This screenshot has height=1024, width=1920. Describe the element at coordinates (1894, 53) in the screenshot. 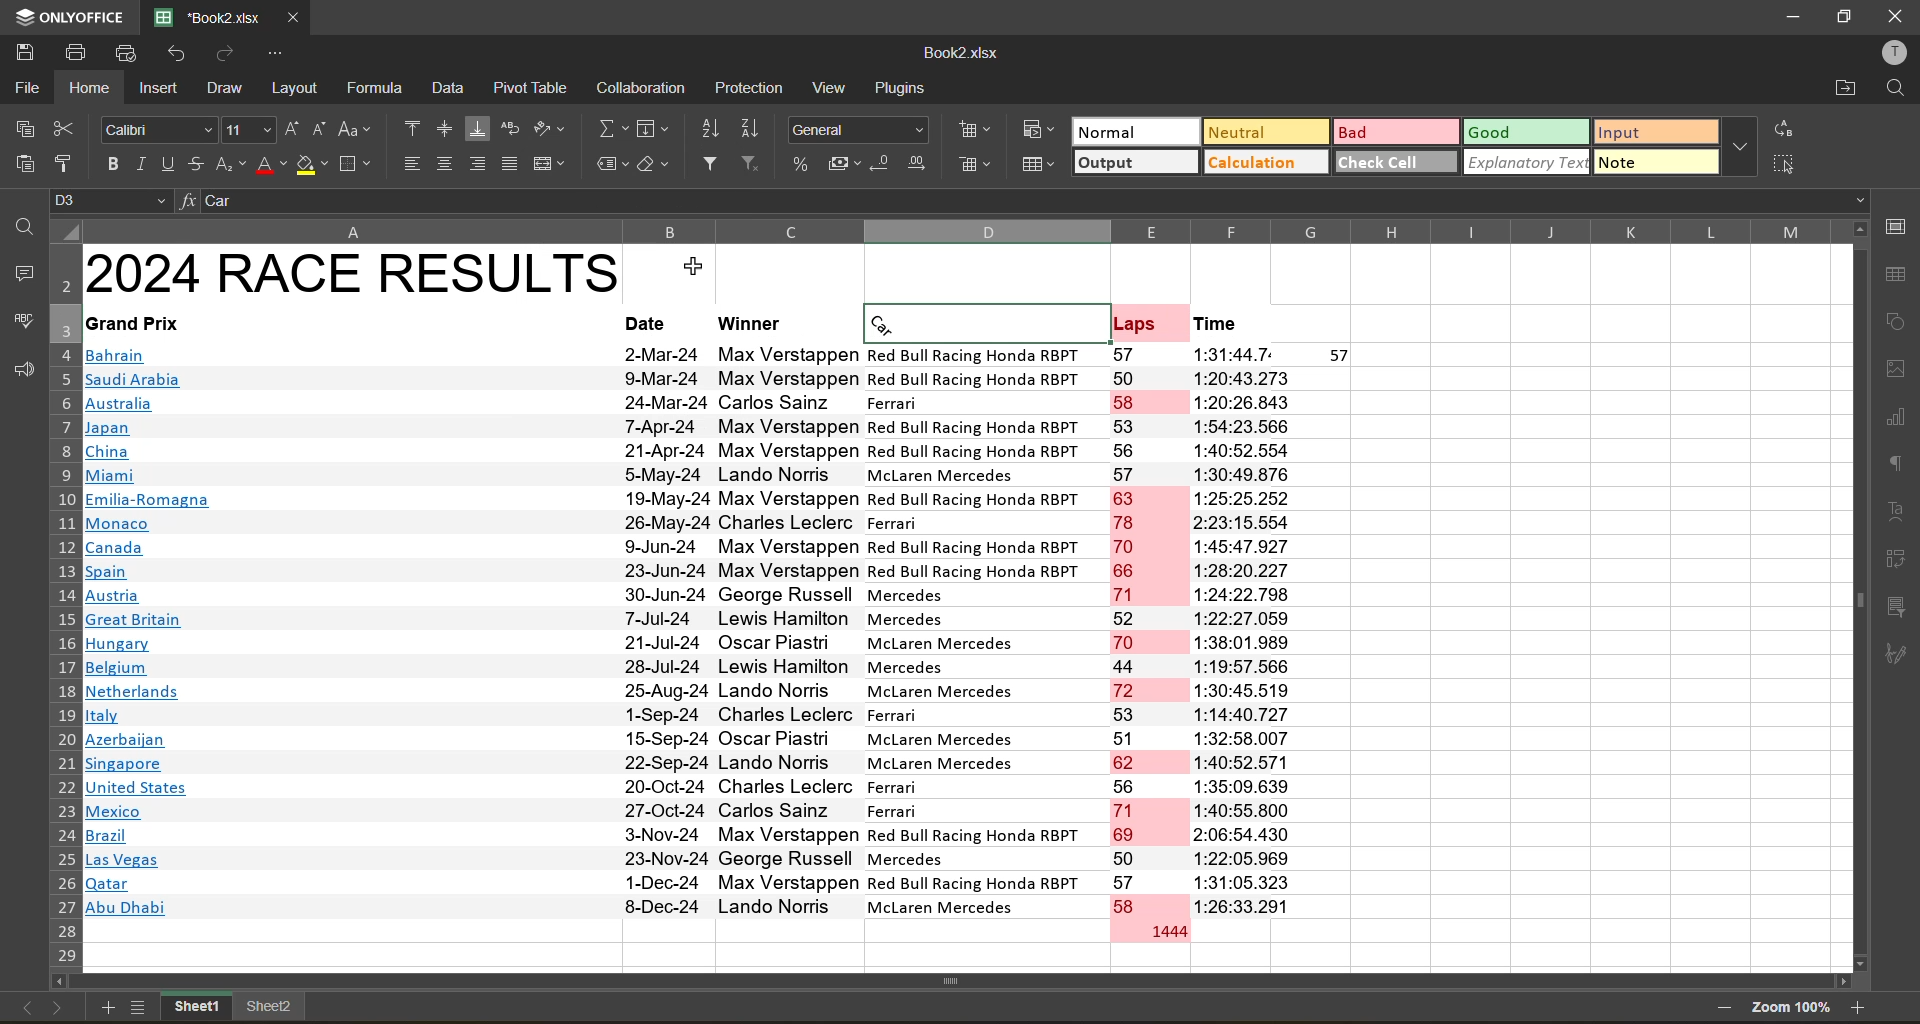

I see `profile` at that location.